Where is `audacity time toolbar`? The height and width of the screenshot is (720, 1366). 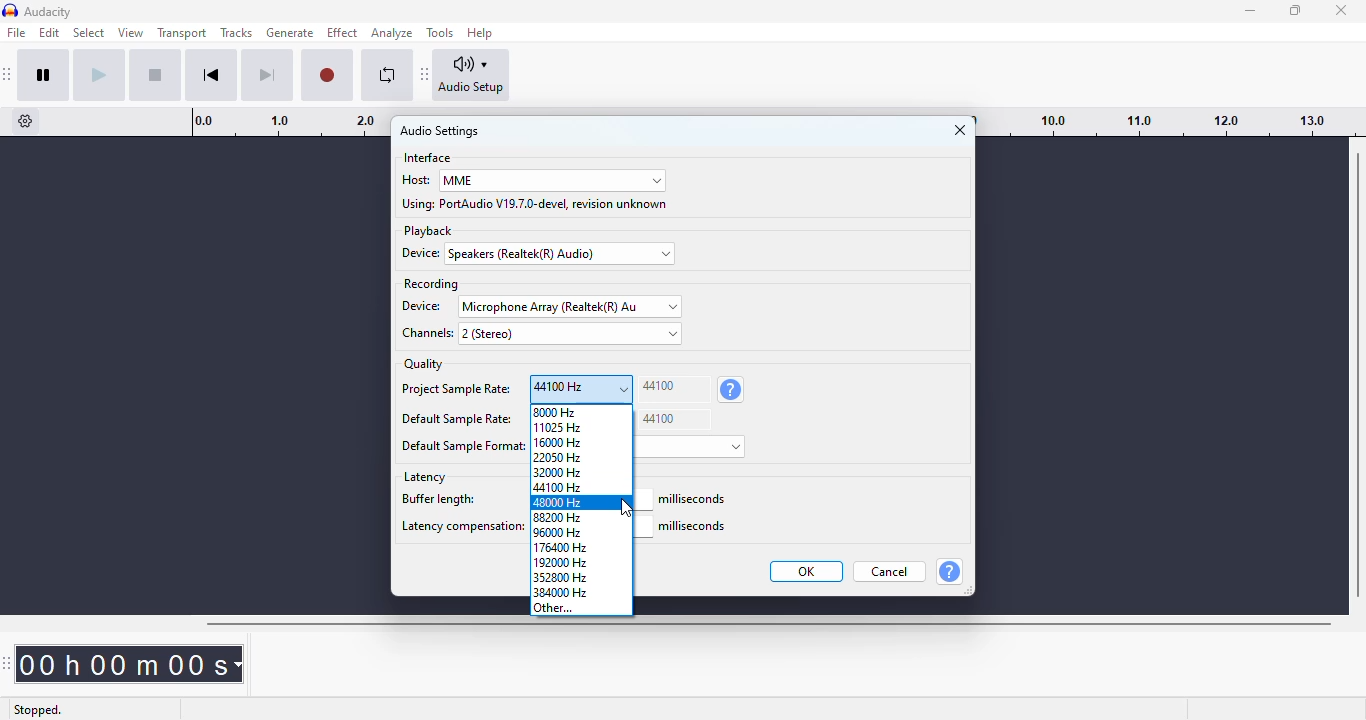
audacity time toolbar is located at coordinates (9, 663).